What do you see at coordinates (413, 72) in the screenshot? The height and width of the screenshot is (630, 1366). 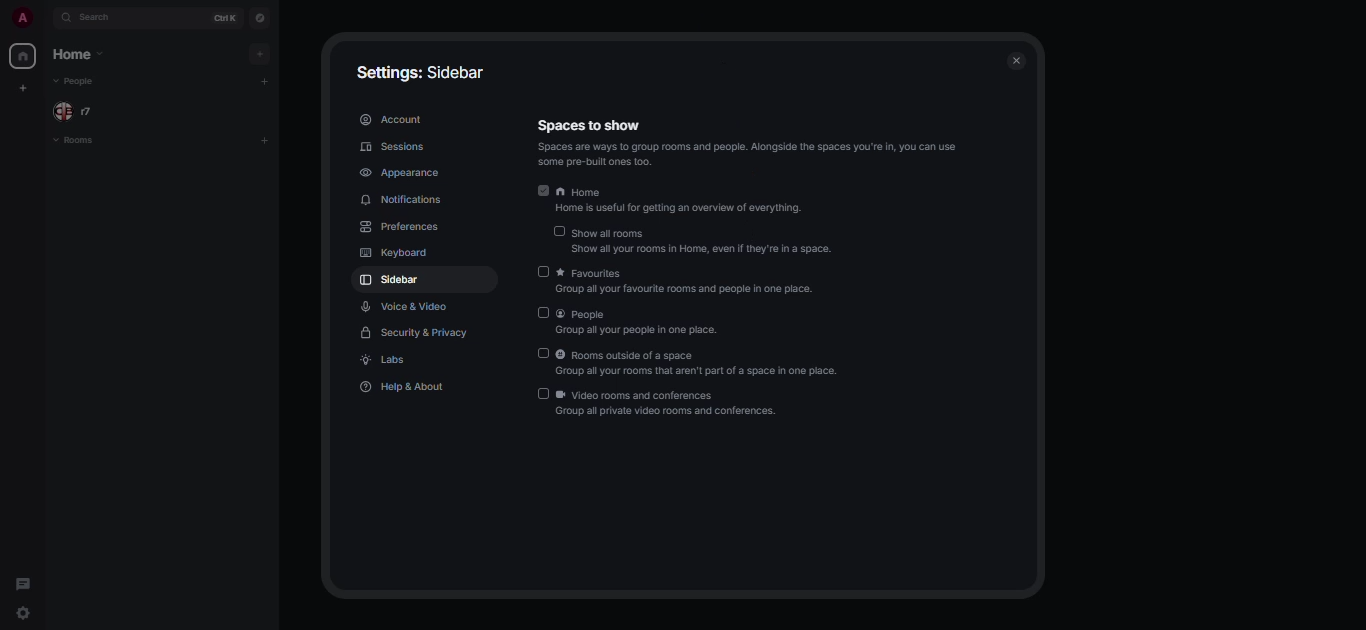 I see `settings: sidebar` at bounding box center [413, 72].